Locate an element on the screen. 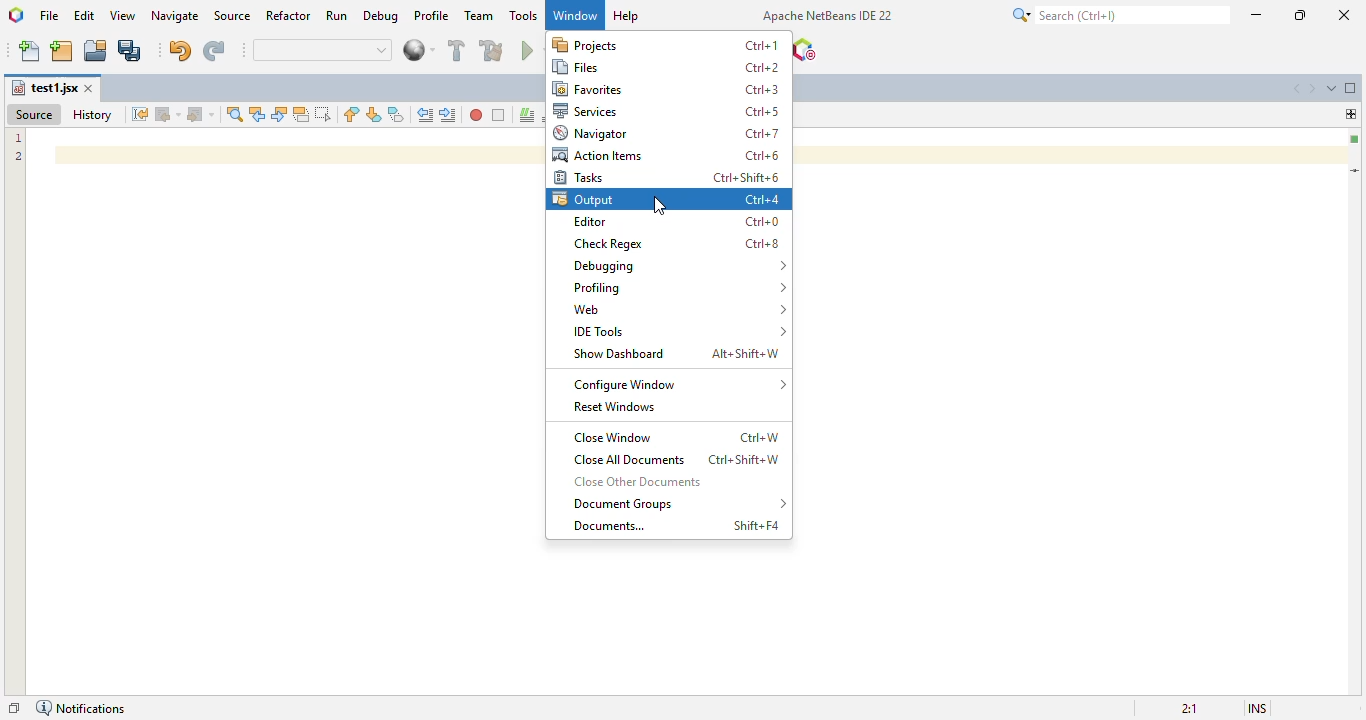 The width and height of the screenshot is (1366, 720). find next occurrence is located at coordinates (279, 115).